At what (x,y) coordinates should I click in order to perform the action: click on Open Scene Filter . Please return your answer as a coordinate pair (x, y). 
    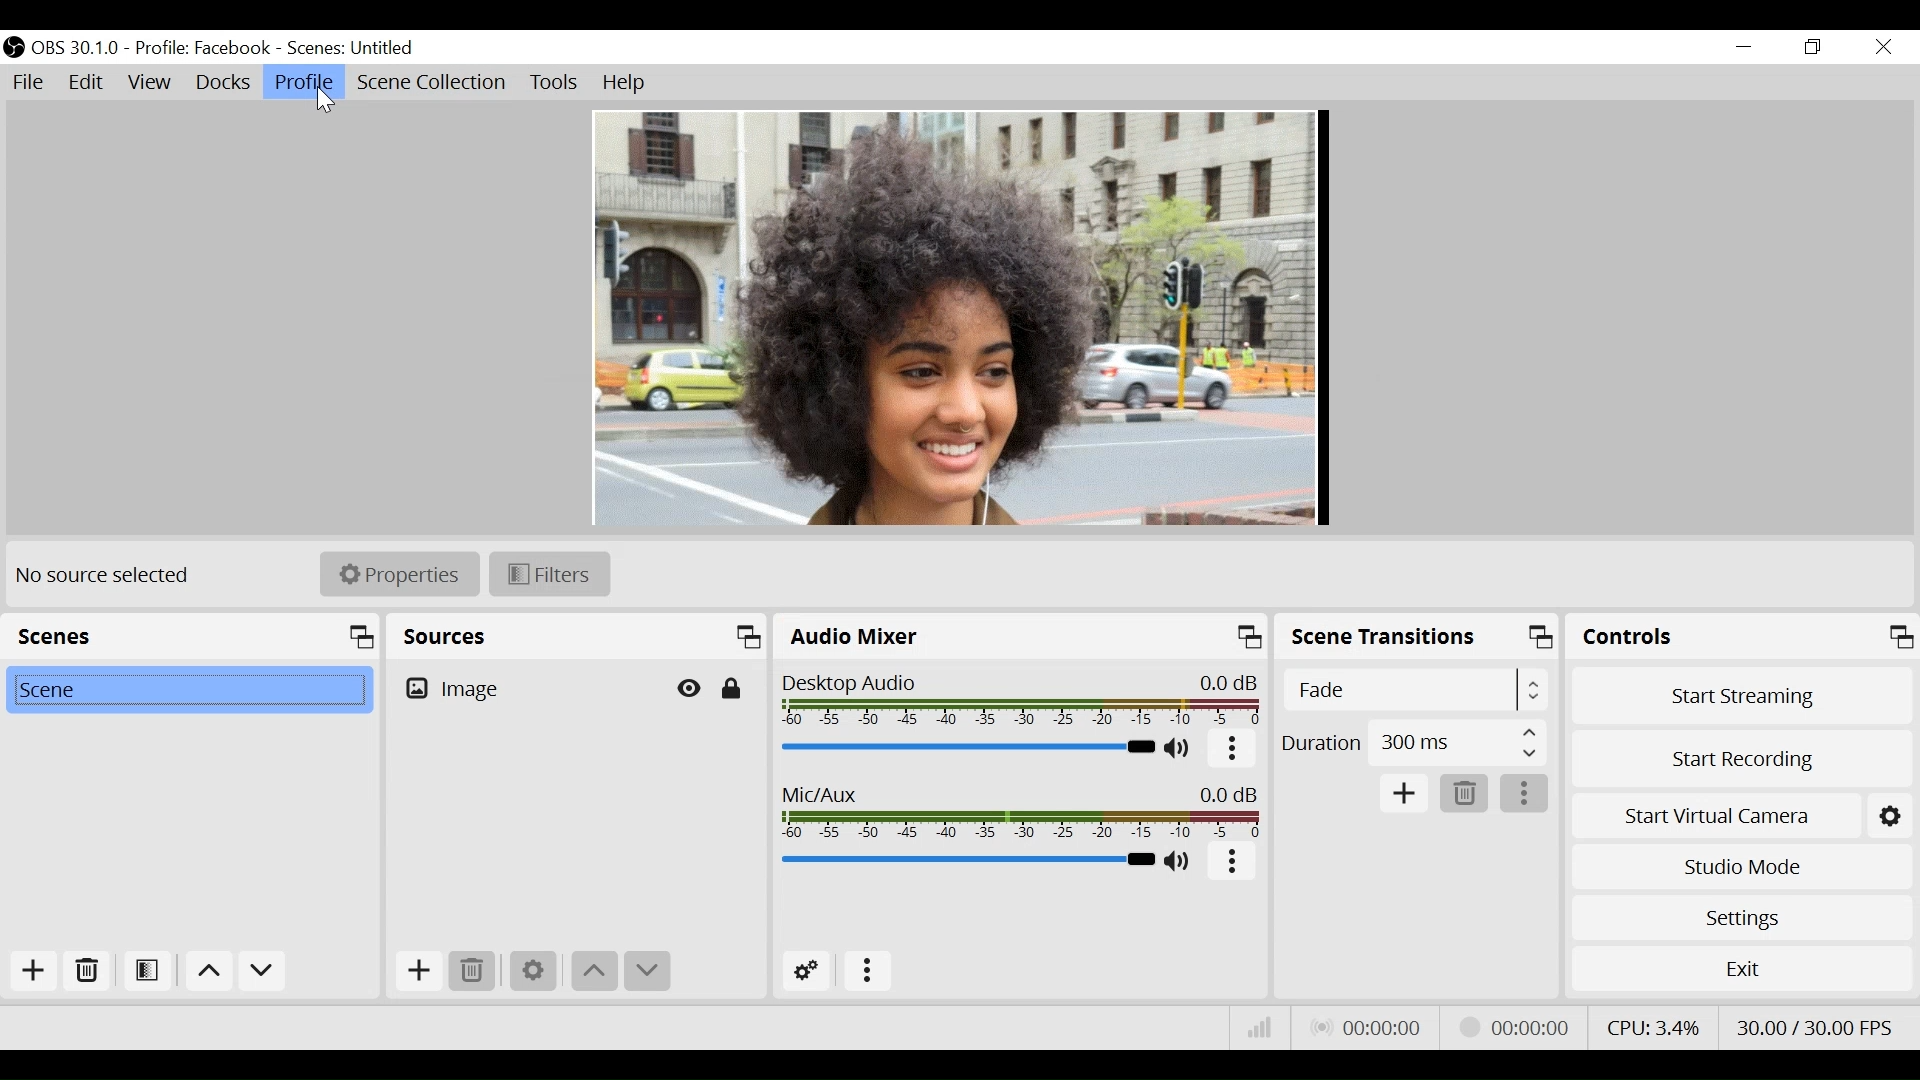
    Looking at the image, I should click on (143, 974).